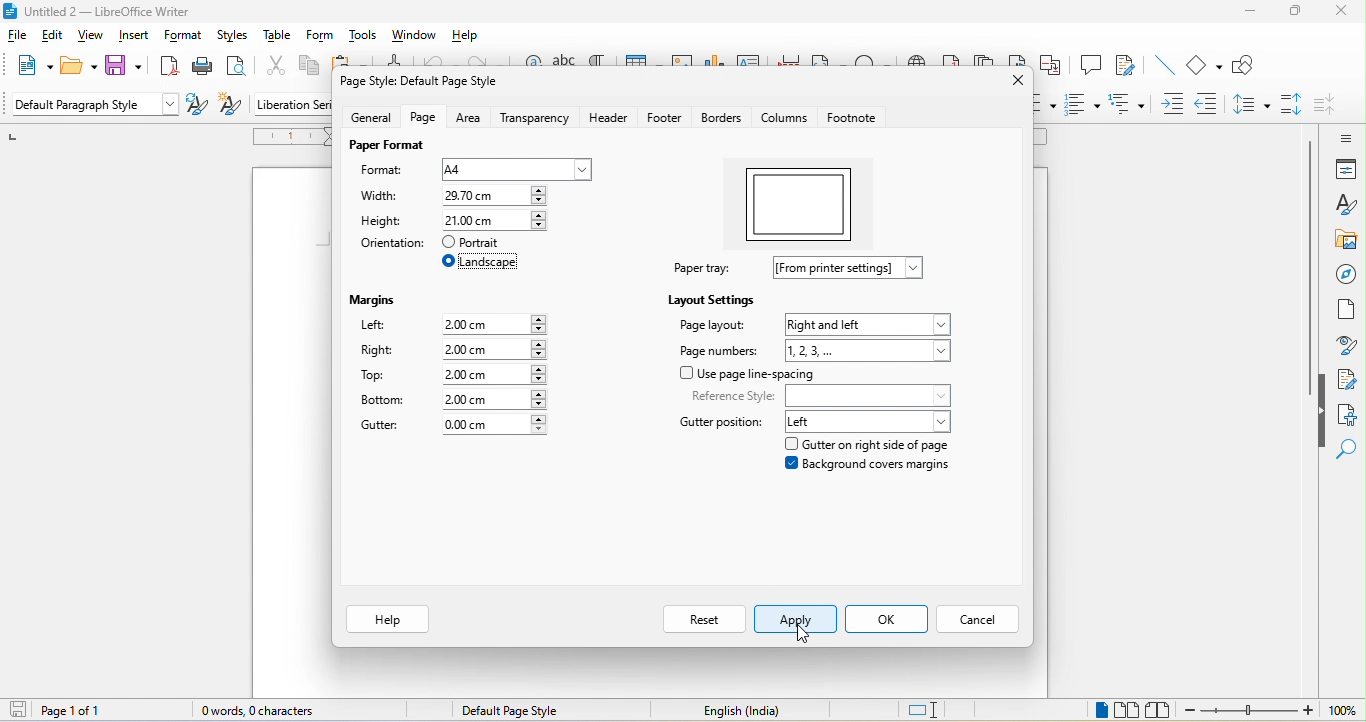  I want to click on height, so click(384, 221).